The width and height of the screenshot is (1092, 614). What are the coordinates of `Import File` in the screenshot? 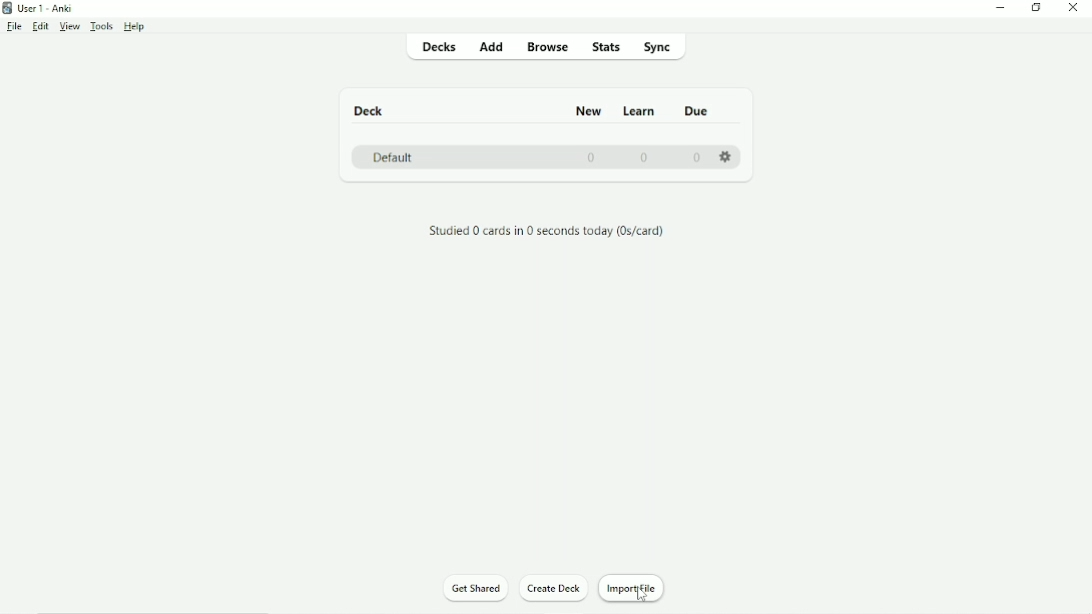 It's located at (635, 588).